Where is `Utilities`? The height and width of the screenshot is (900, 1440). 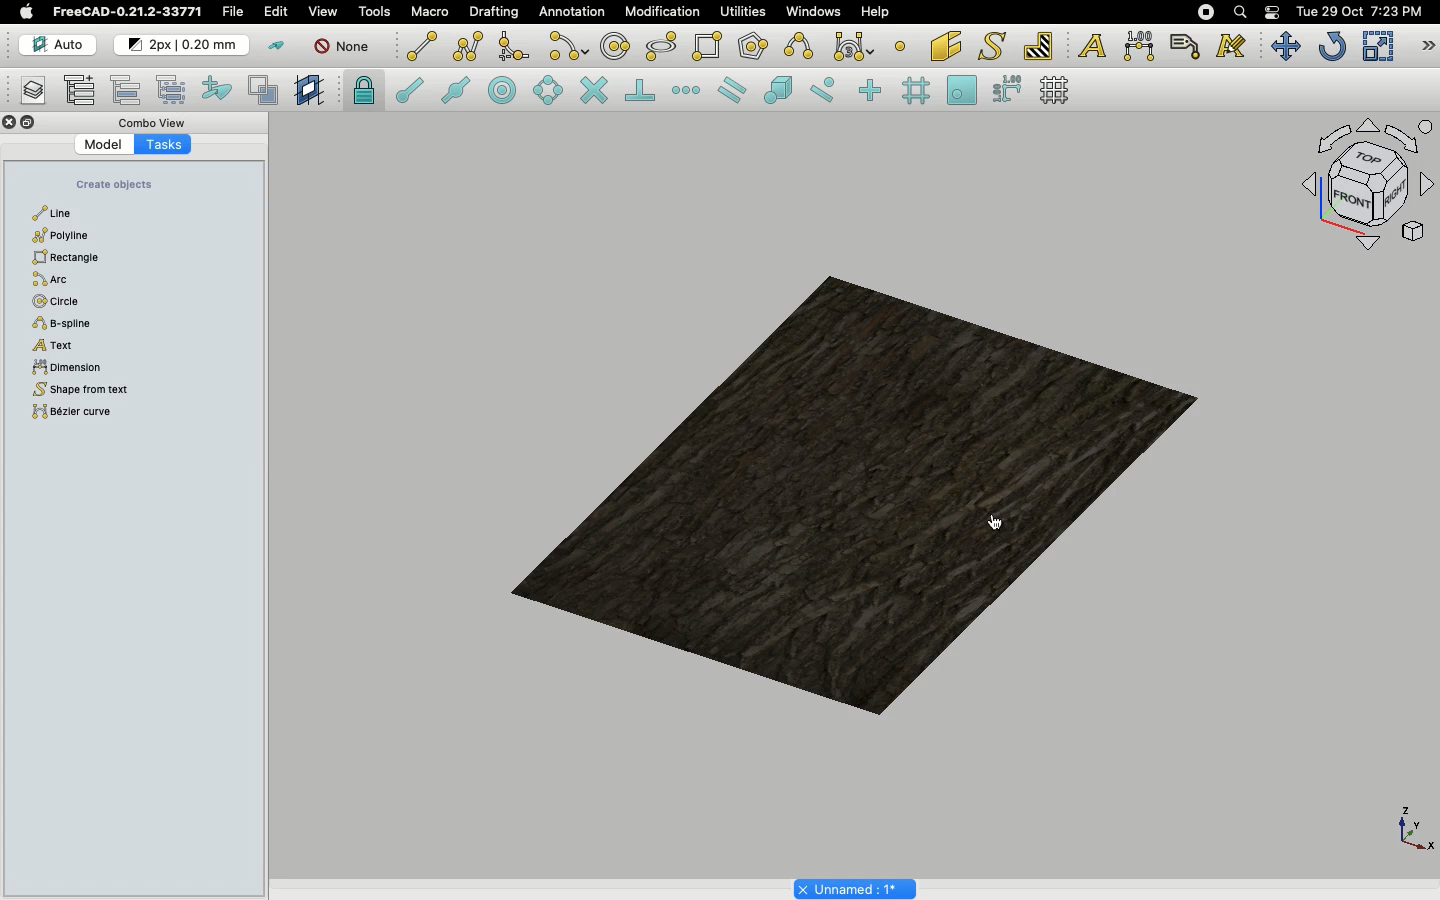 Utilities is located at coordinates (739, 12).